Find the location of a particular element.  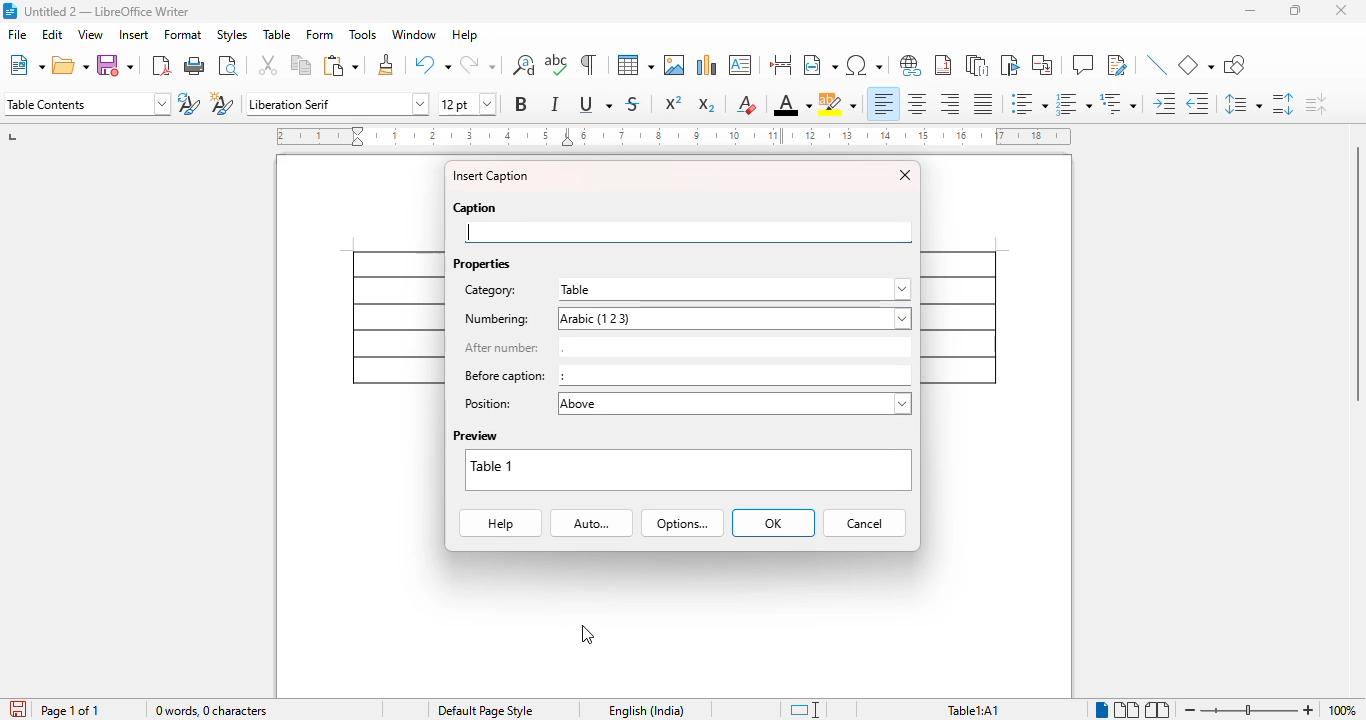

new style from selection is located at coordinates (223, 103).